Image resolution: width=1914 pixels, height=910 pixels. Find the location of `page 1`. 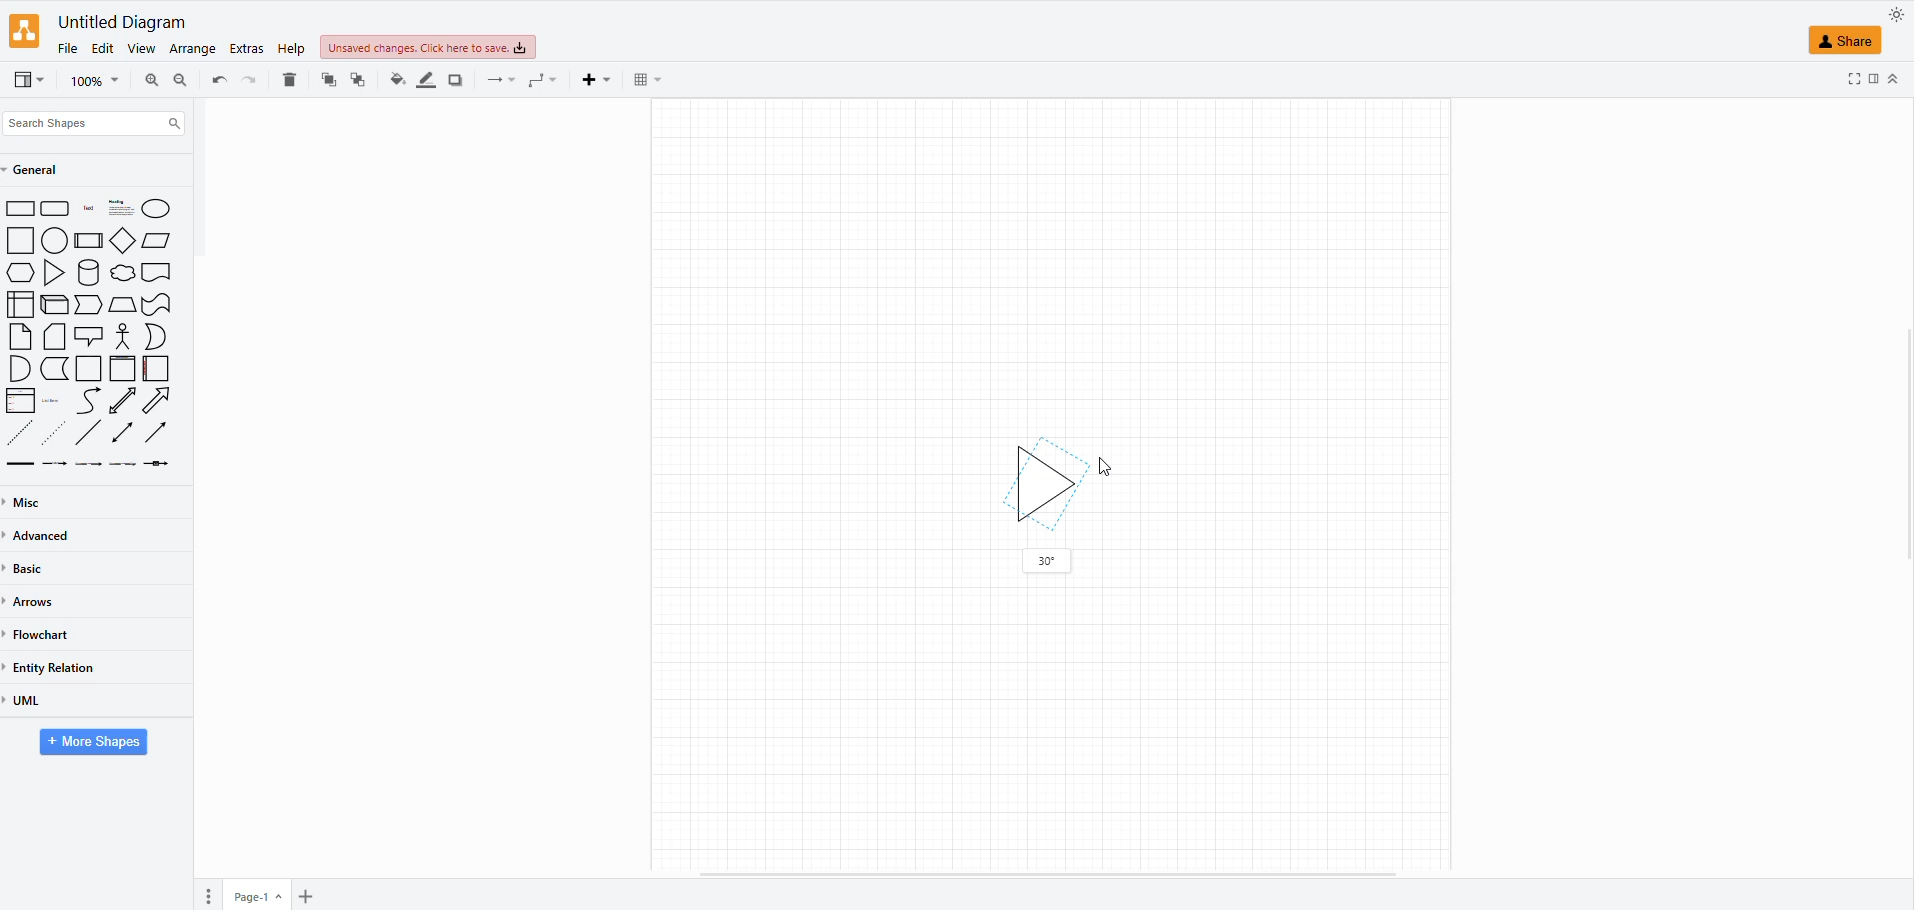

page 1 is located at coordinates (259, 894).